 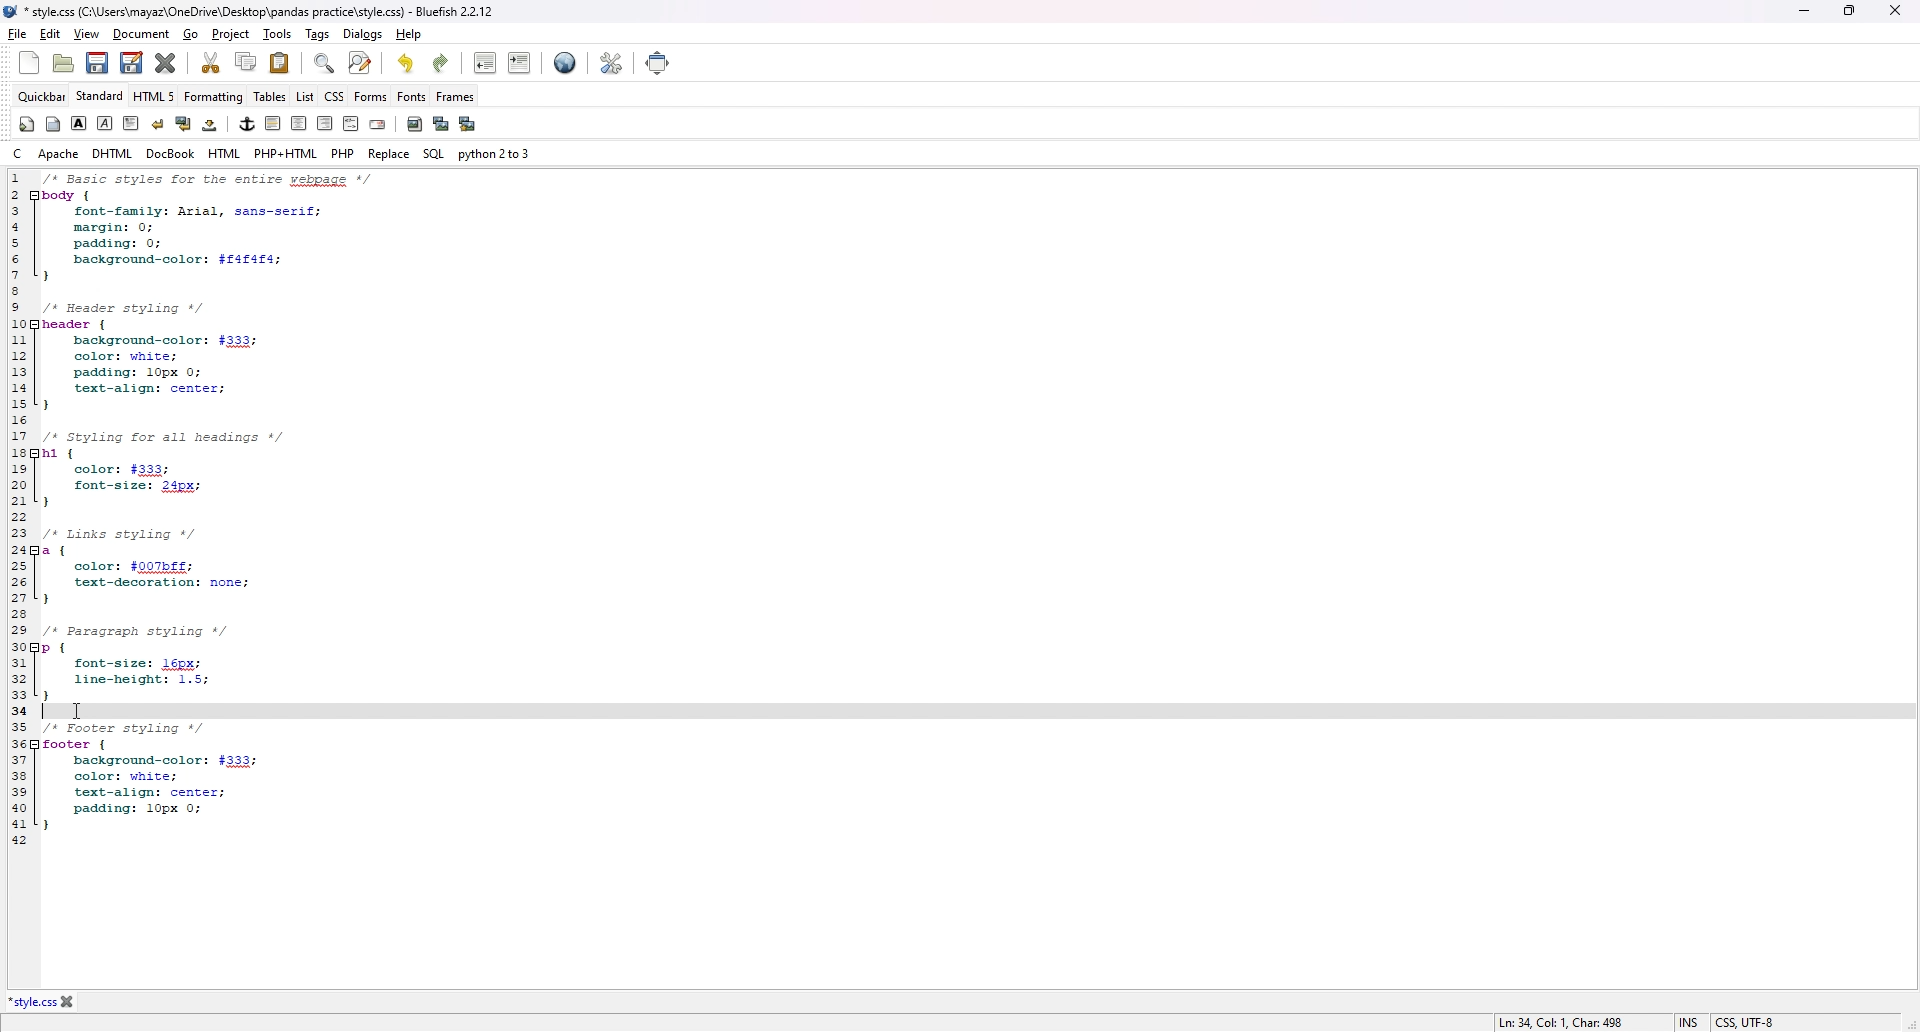 I want to click on Cursor, so click(x=80, y=712).